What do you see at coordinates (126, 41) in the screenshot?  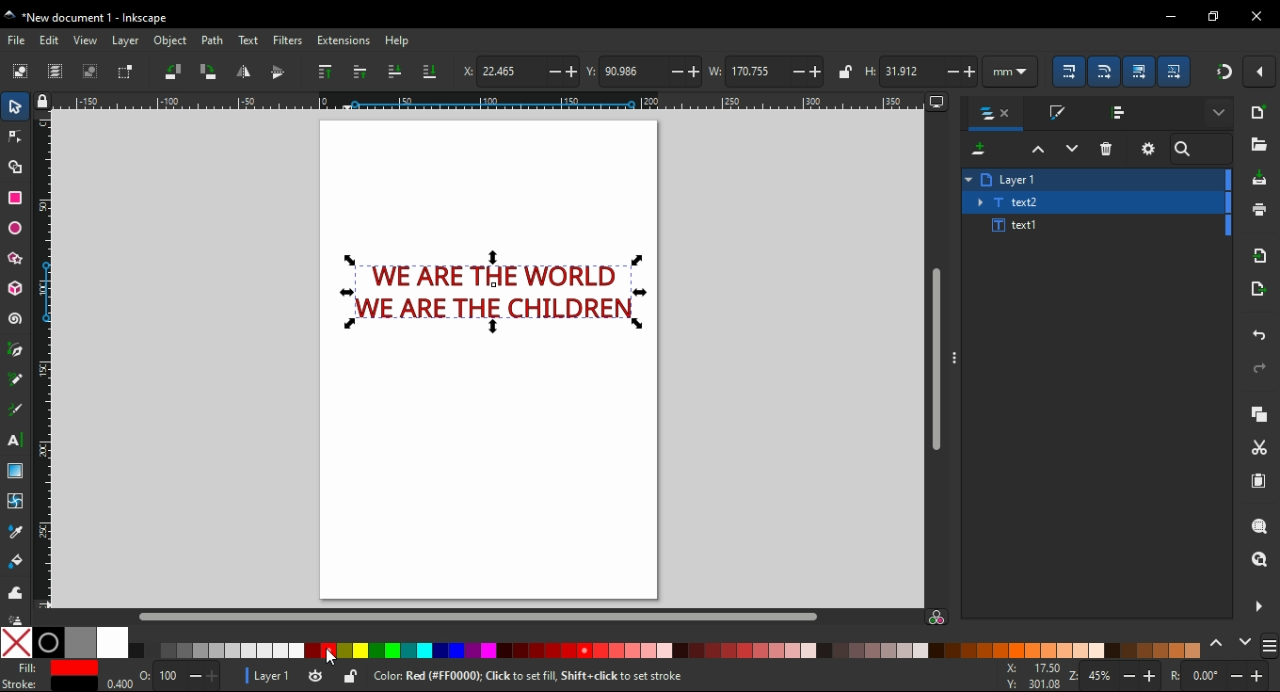 I see `layer` at bounding box center [126, 41].